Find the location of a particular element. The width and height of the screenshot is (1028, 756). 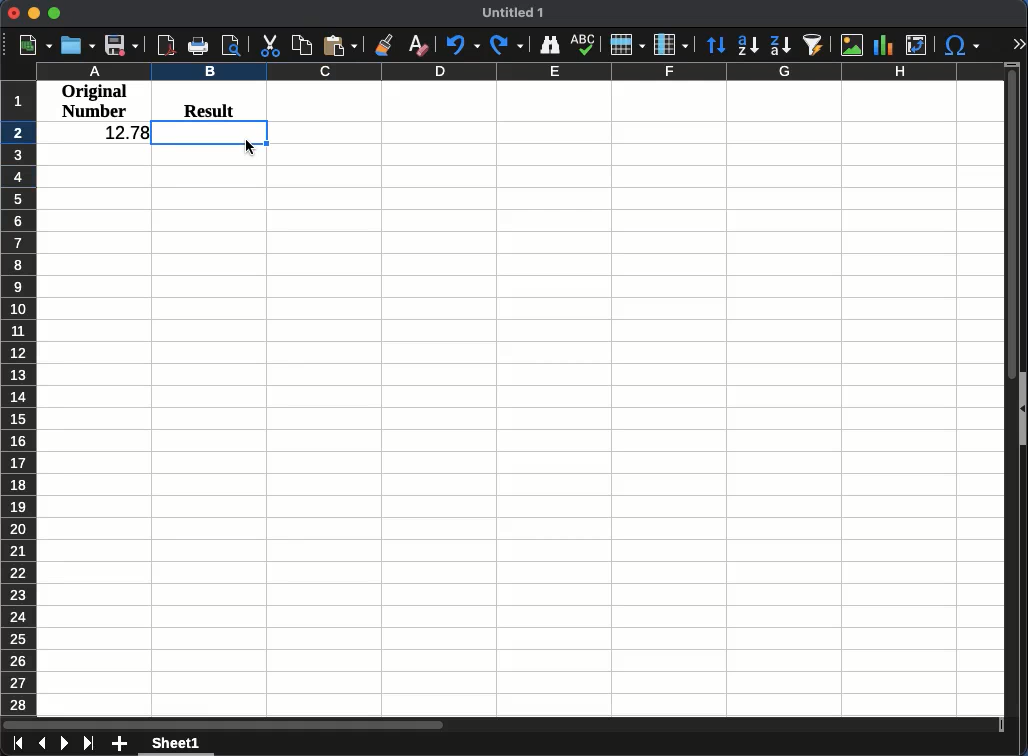

chart is located at coordinates (883, 44).